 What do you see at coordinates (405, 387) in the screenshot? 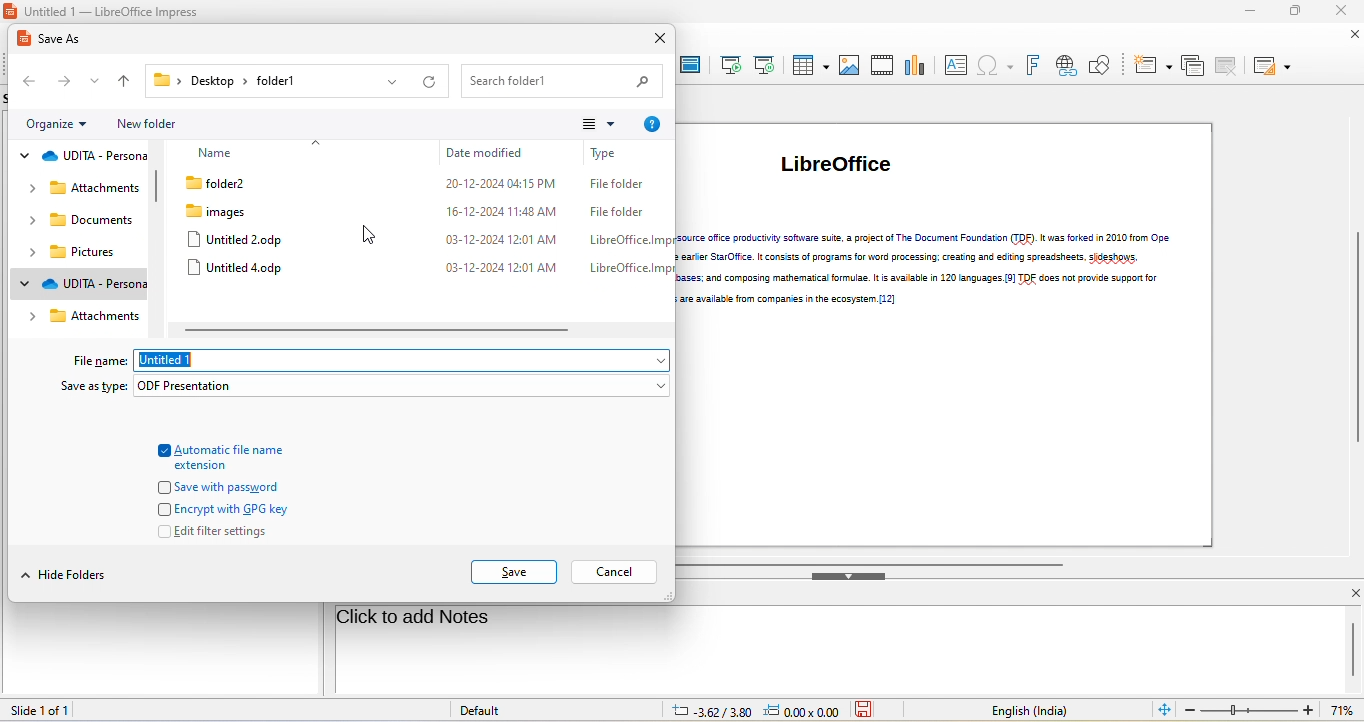
I see `odf presentation` at bounding box center [405, 387].